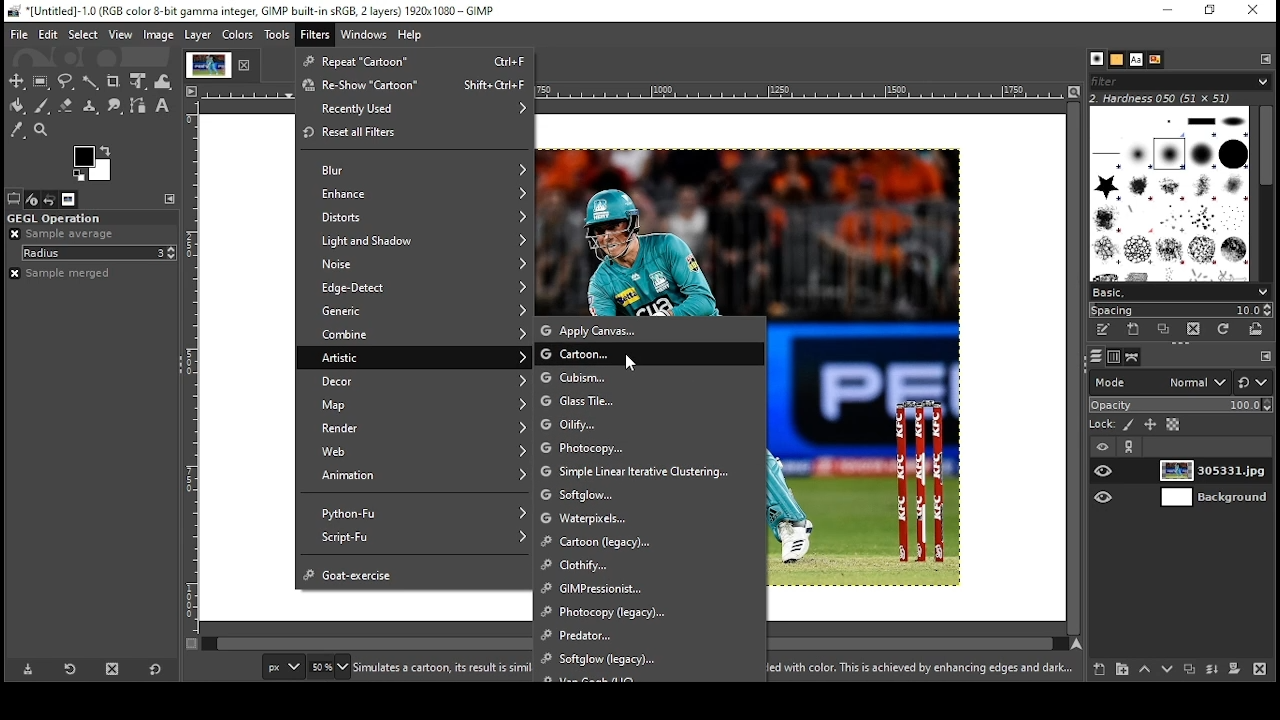  What do you see at coordinates (414, 85) in the screenshot?
I see `reshow` at bounding box center [414, 85].